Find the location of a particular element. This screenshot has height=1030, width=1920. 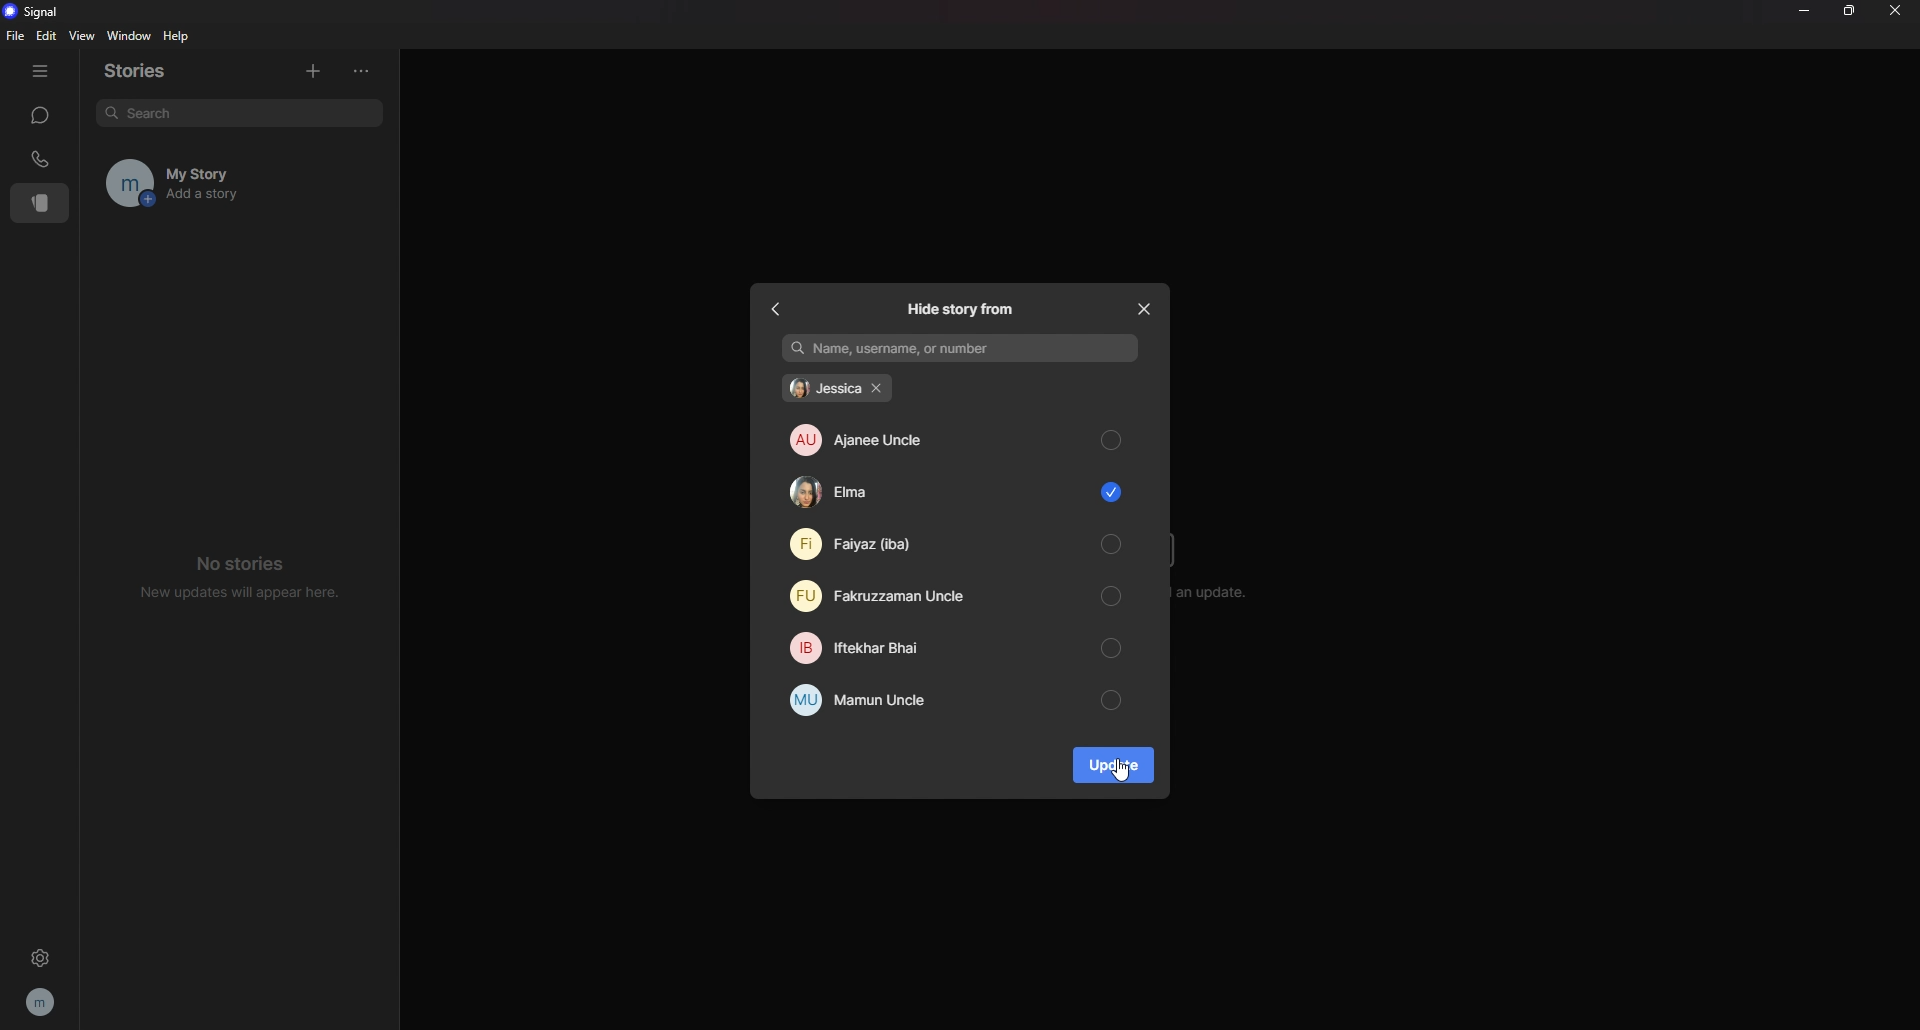

back is located at coordinates (777, 309).